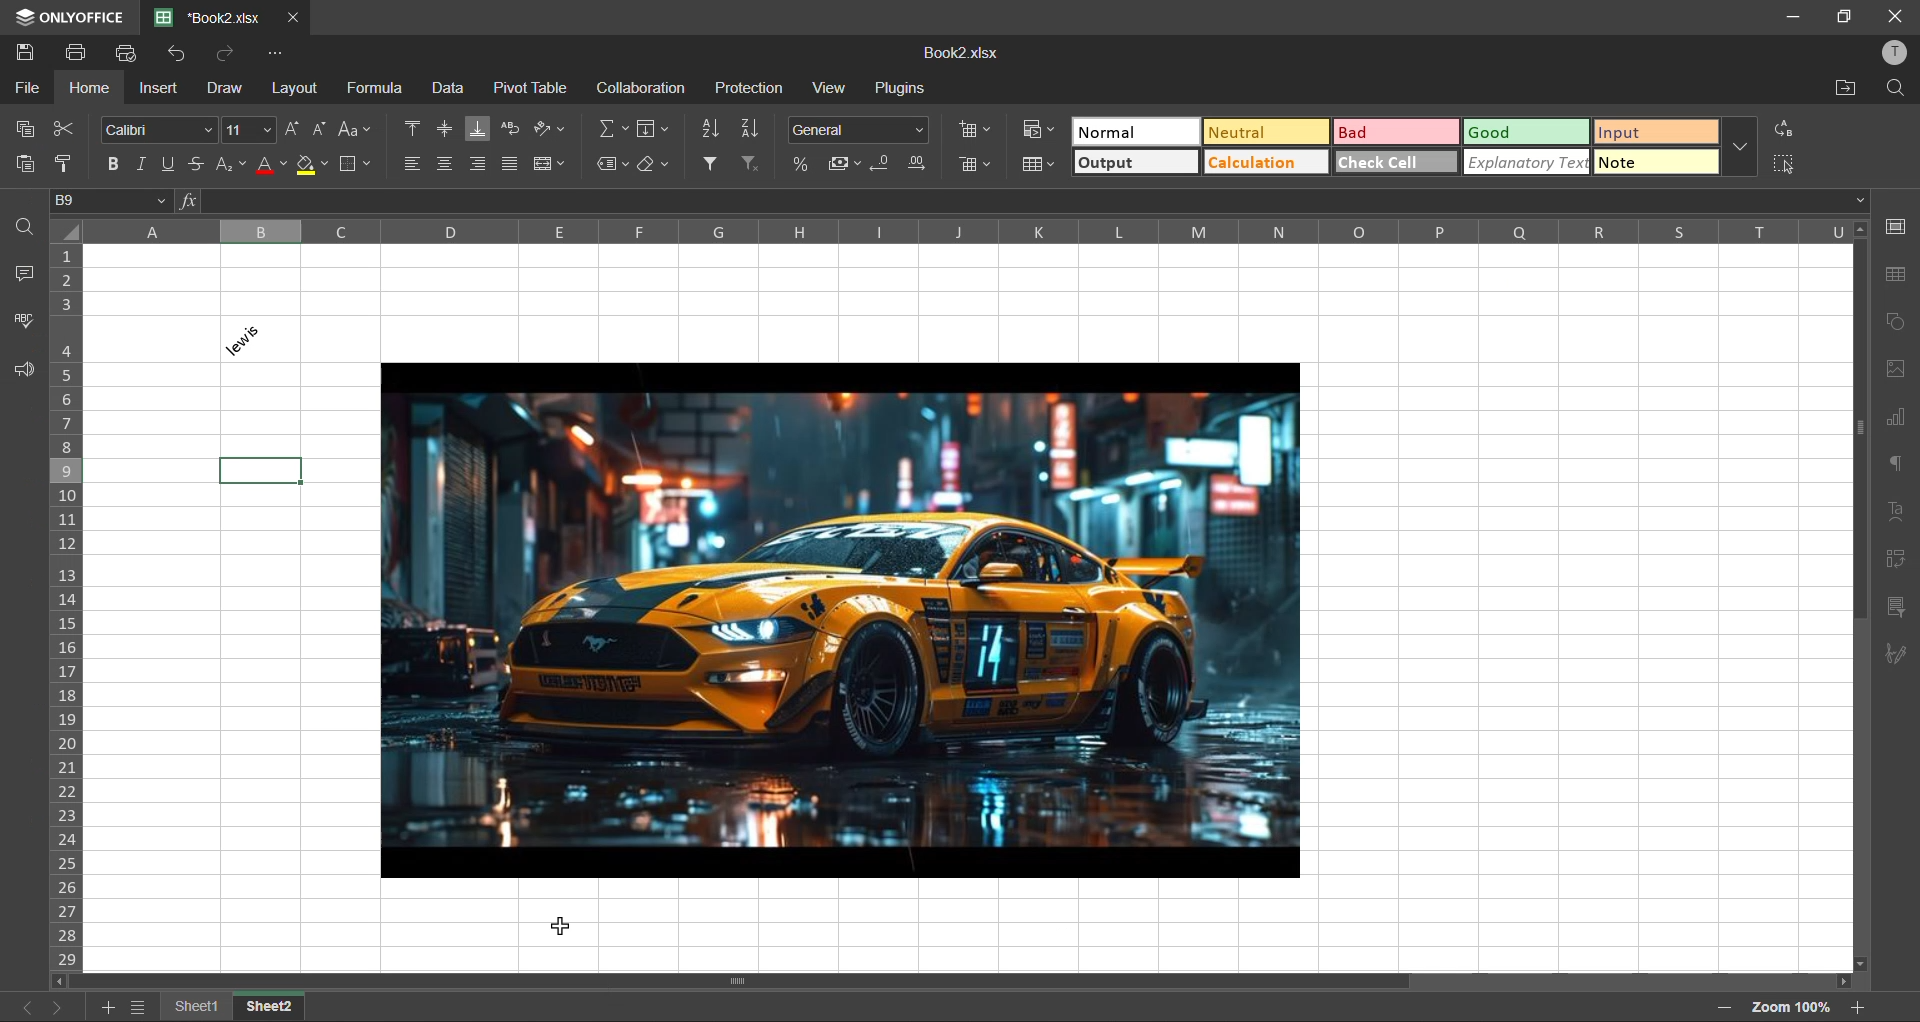  Describe the element at coordinates (69, 163) in the screenshot. I see `copy style` at that location.